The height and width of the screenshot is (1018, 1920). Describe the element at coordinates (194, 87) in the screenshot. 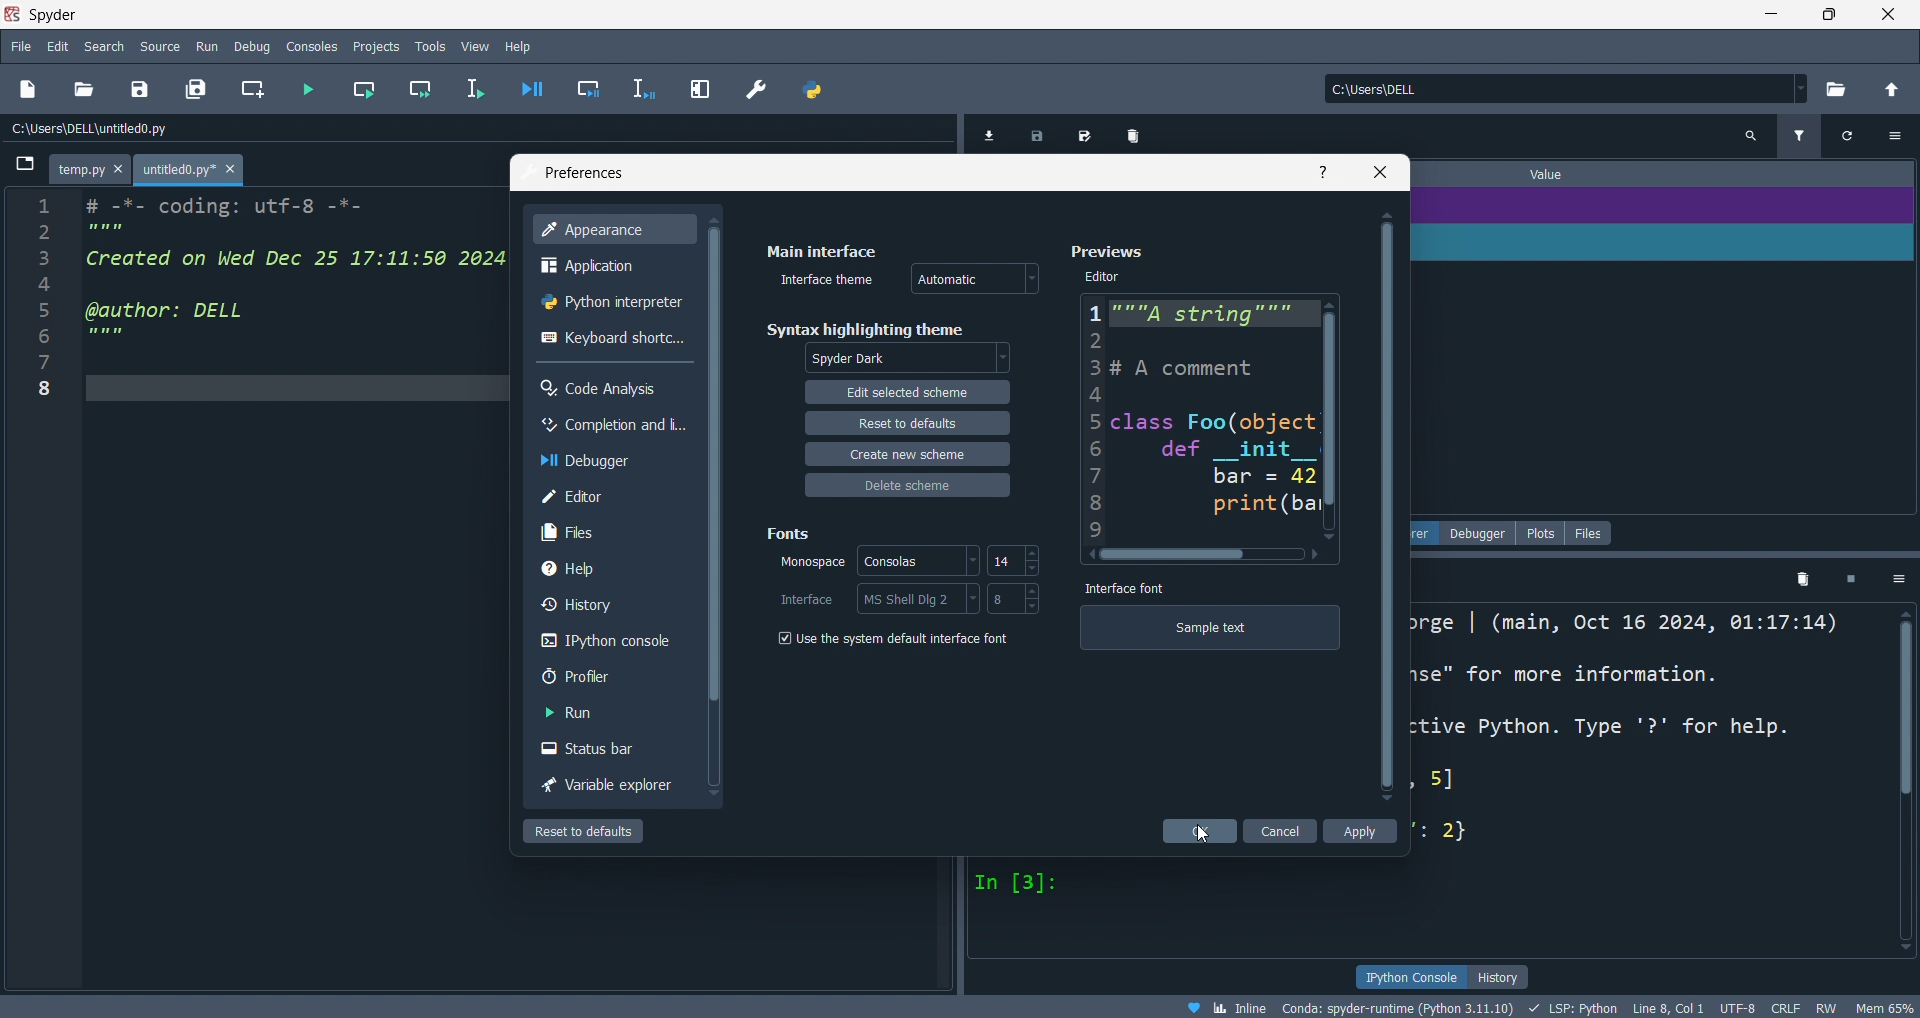

I see `save all file` at that location.